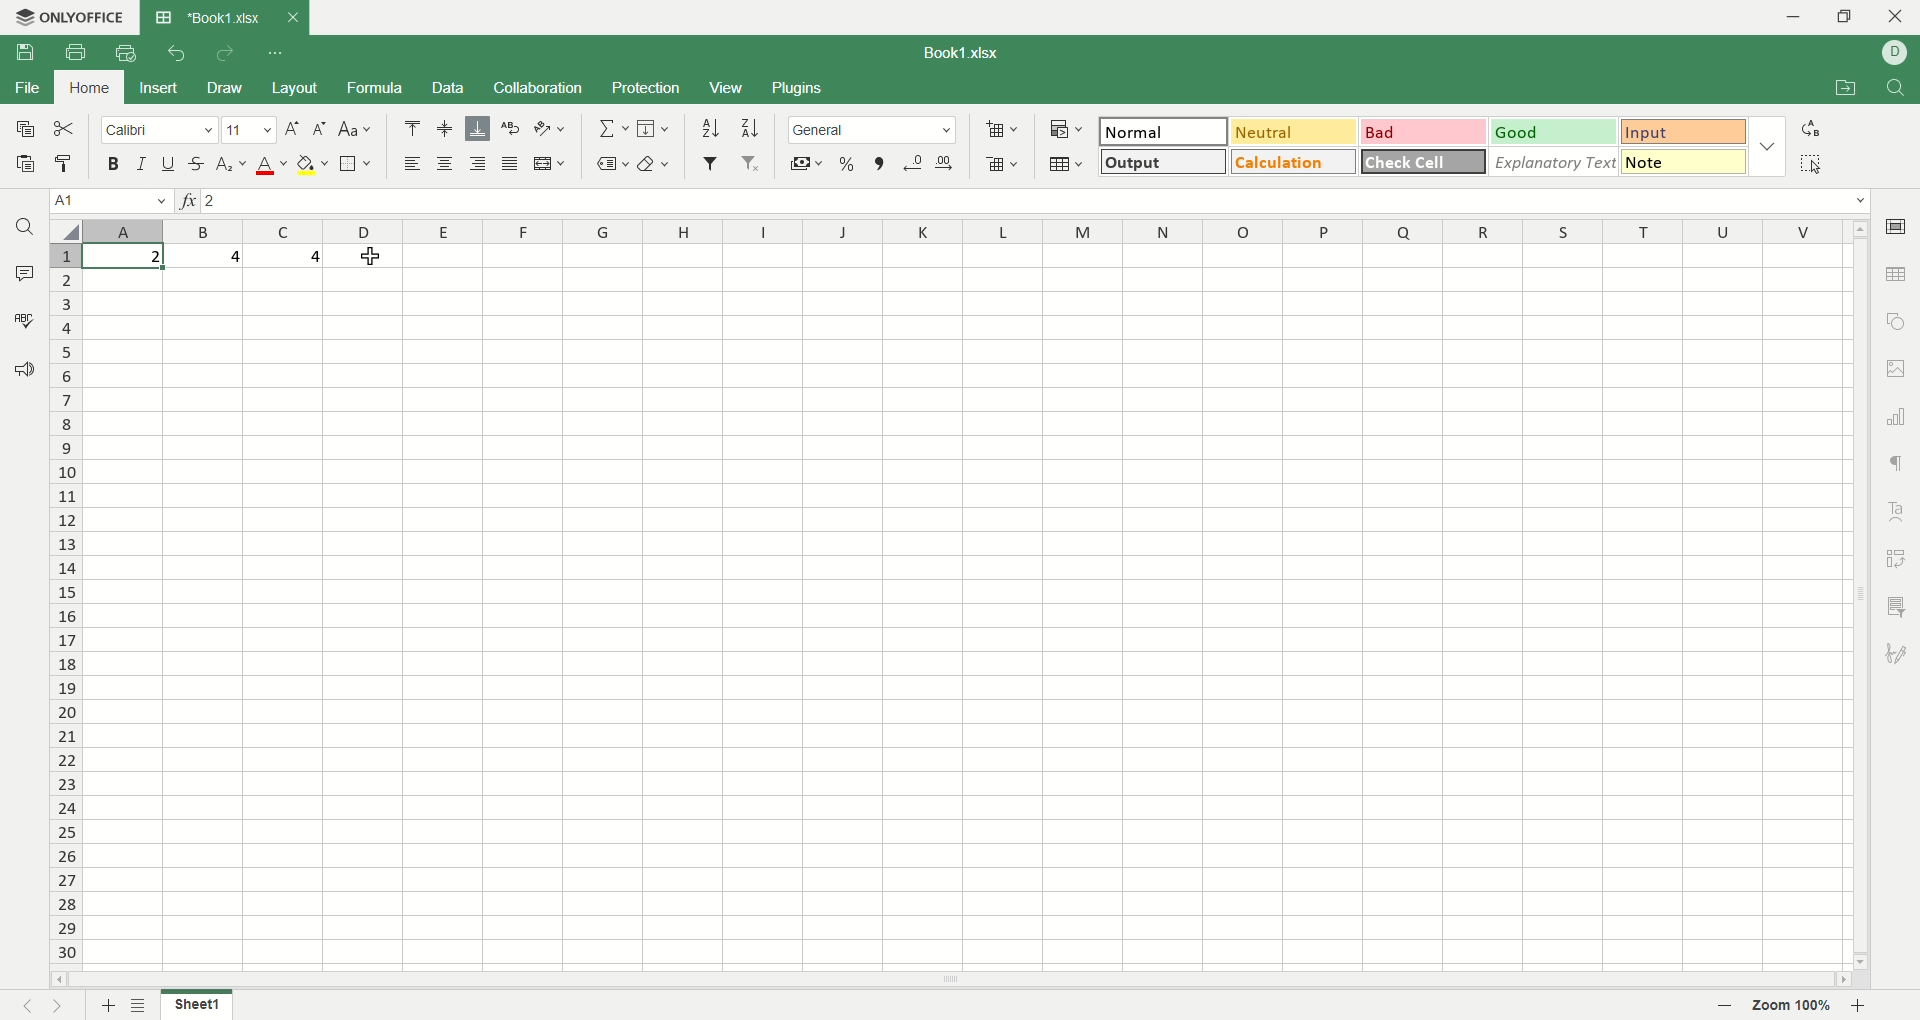 The height and width of the screenshot is (1020, 1920). What do you see at coordinates (1682, 130) in the screenshot?
I see `input` at bounding box center [1682, 130].